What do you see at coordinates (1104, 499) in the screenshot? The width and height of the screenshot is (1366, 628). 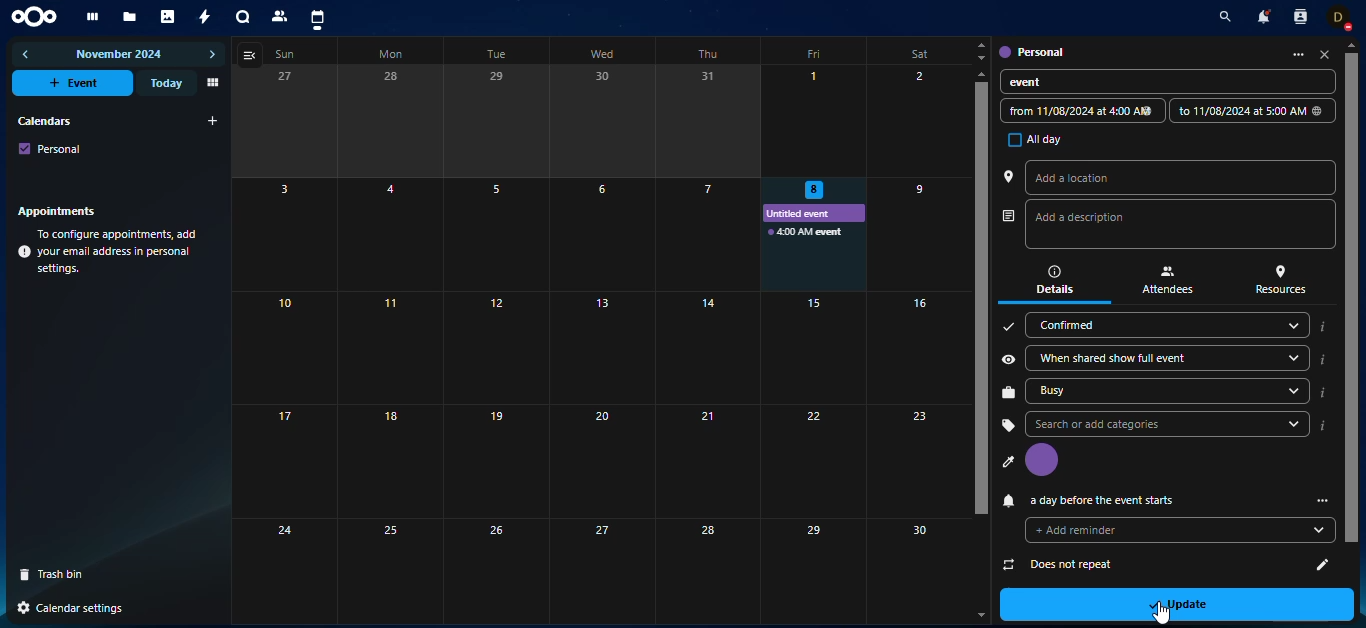 I see `reminder added` at bounding box center [1104, 499].